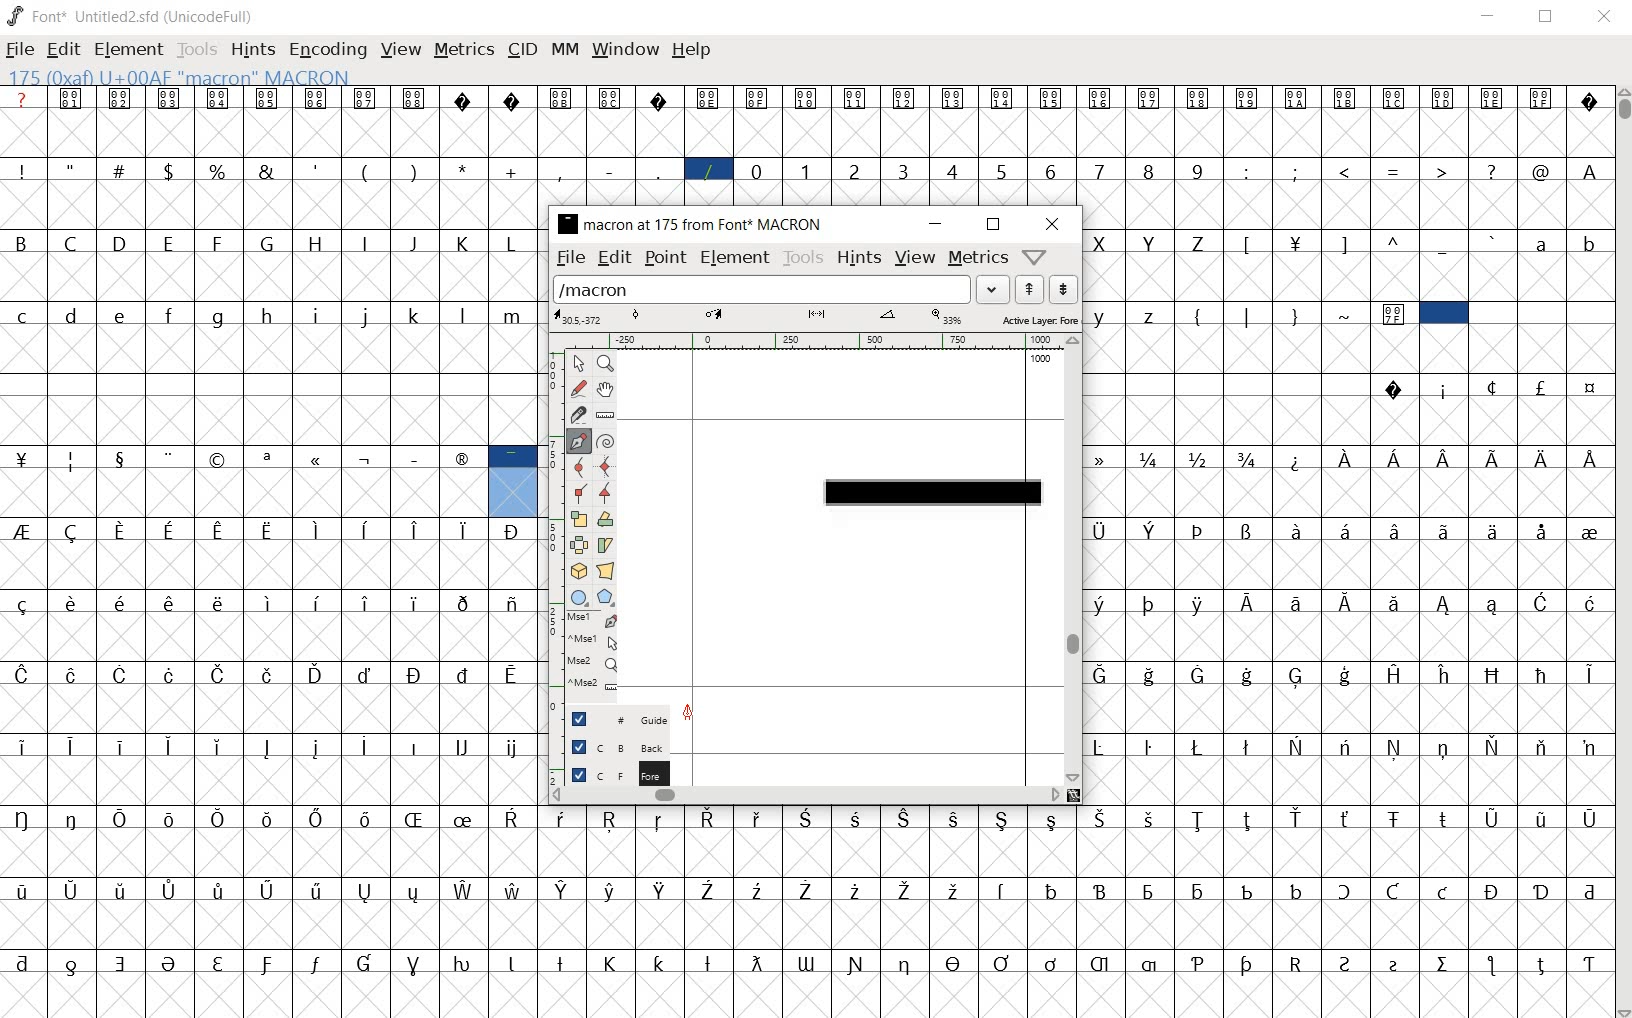 Image resolution: width=1632 pixels, height=1018 pixels. I want to click on cell selected, so click(515, 458).